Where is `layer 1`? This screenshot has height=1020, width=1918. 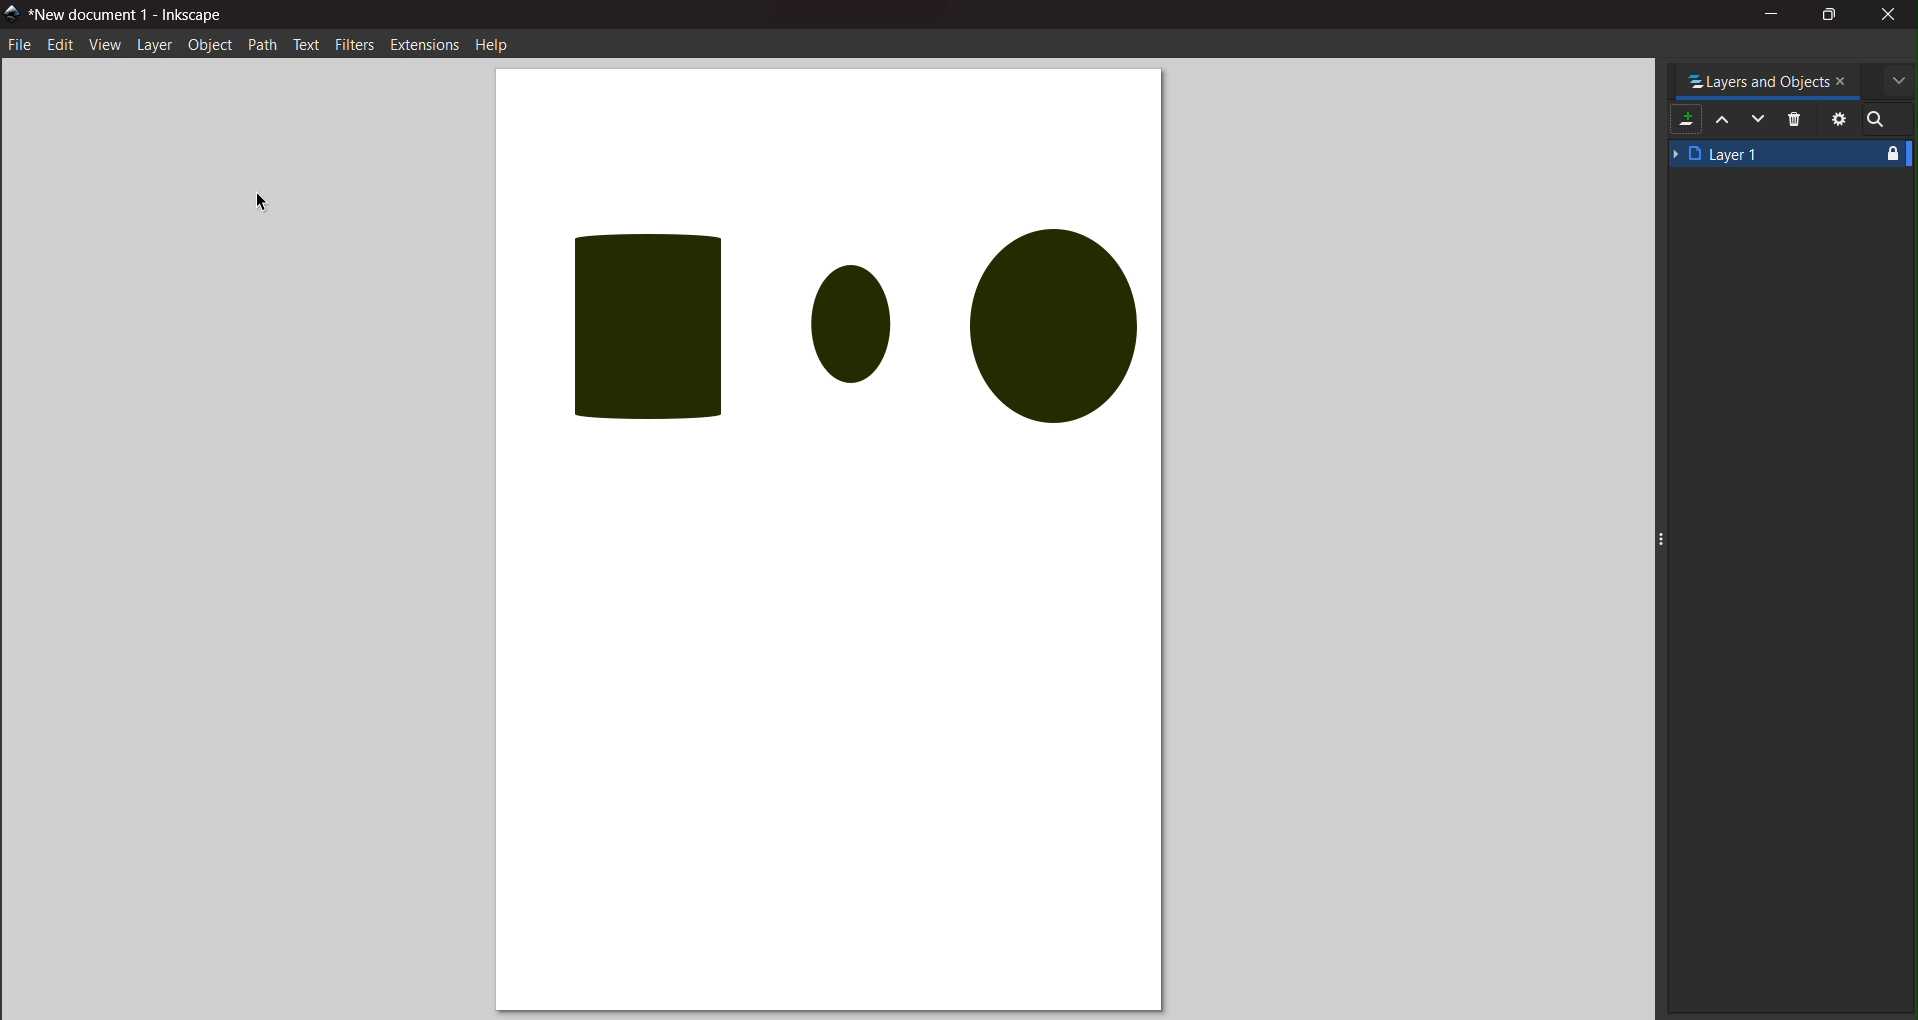 layer 1 is located at coordinates (1767, 155).